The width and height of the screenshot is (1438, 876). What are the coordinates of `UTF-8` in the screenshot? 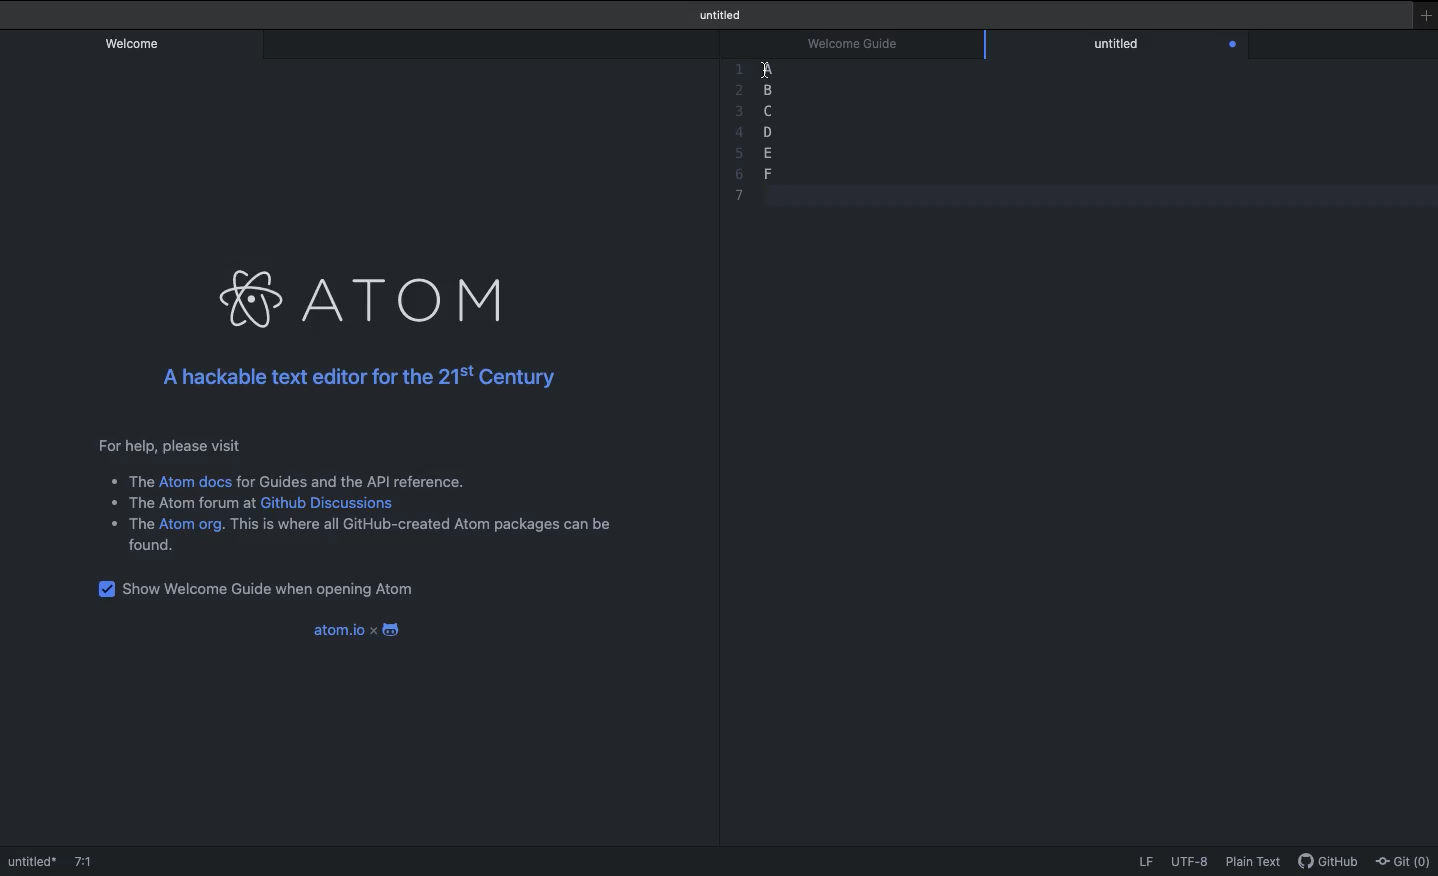 It's located at (1191, 862).